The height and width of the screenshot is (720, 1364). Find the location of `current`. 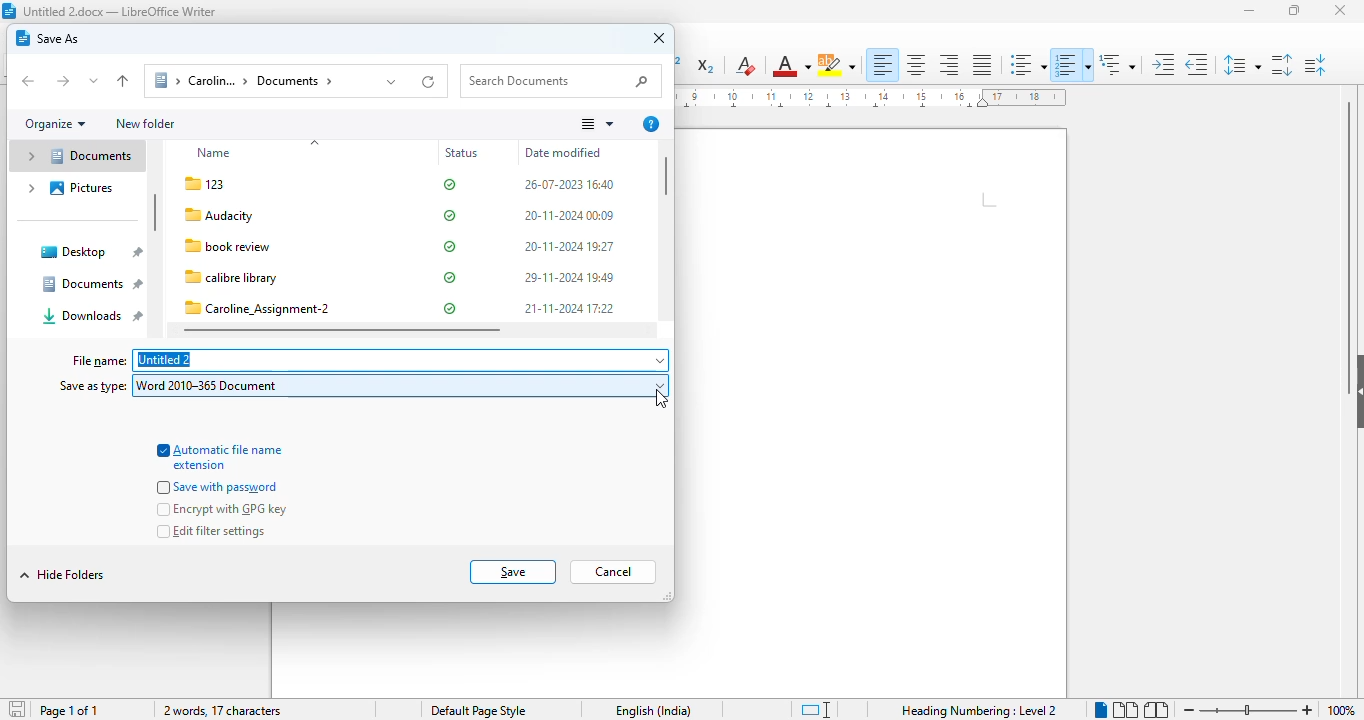

current is located at coordinates (662, 399).